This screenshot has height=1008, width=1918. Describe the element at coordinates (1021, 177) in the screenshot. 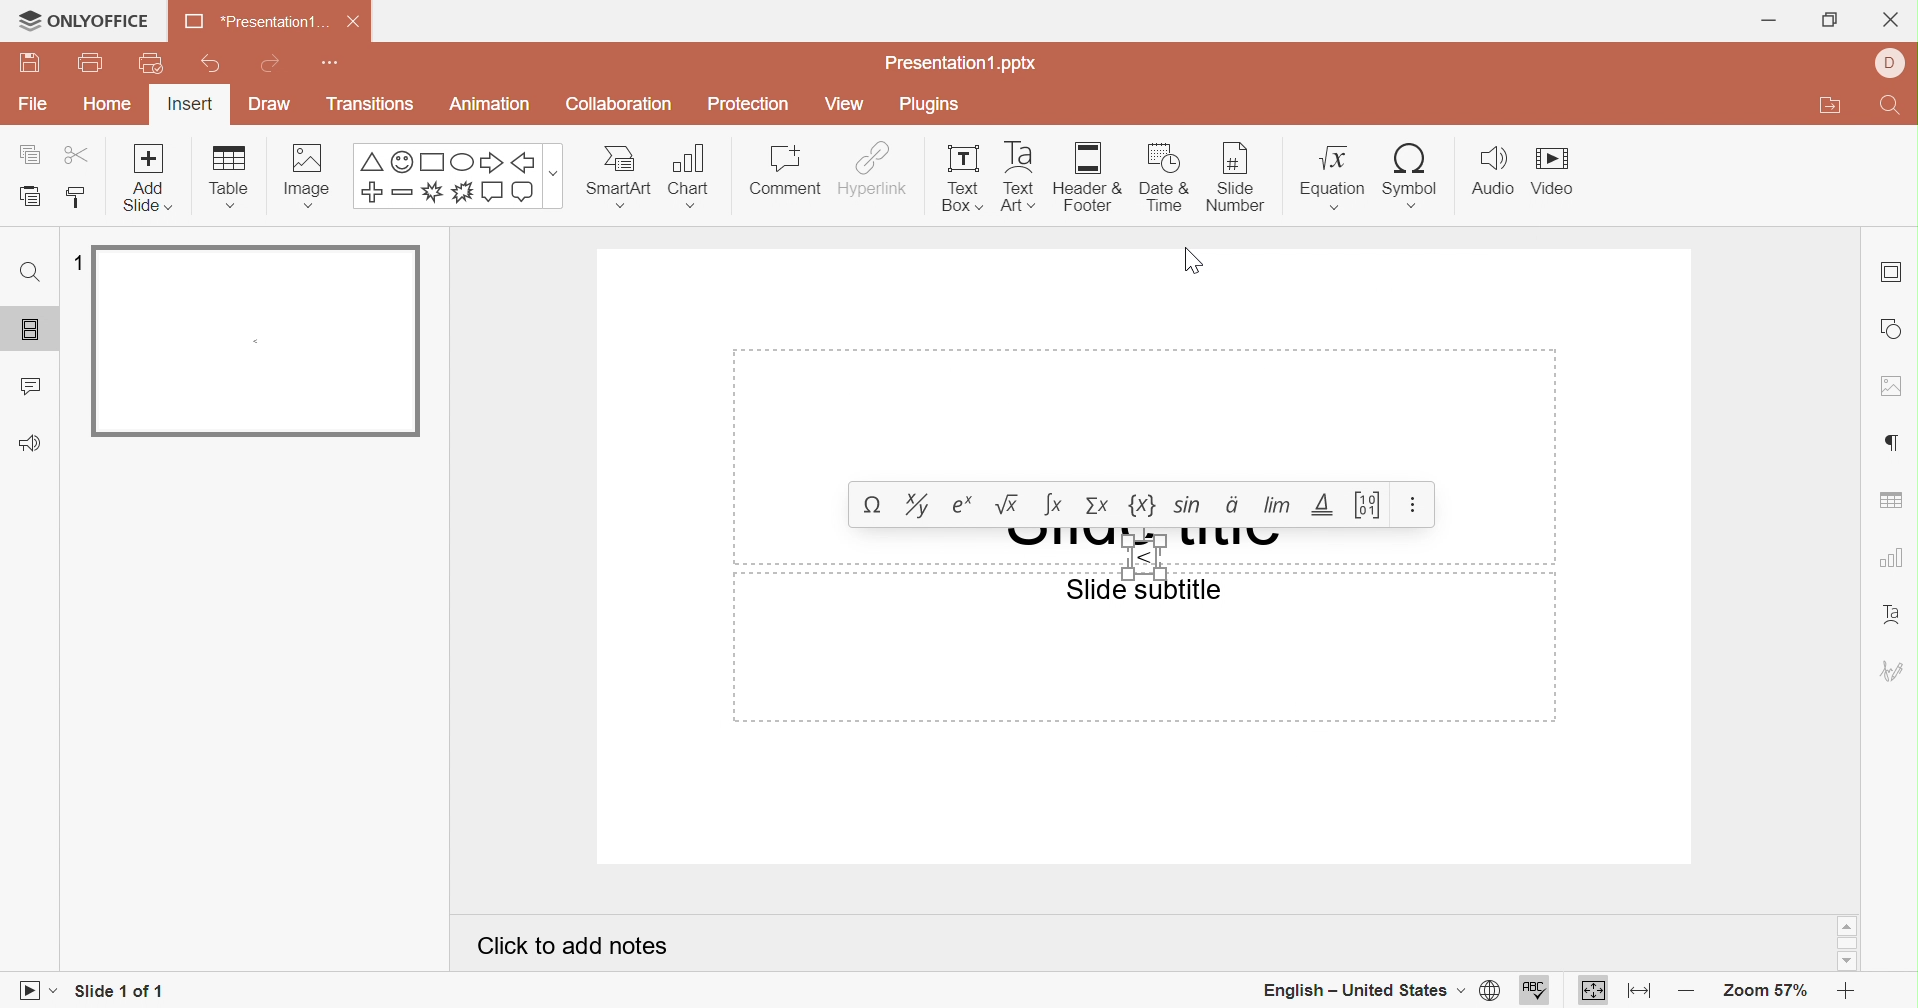

I see `Text Art` at that location.